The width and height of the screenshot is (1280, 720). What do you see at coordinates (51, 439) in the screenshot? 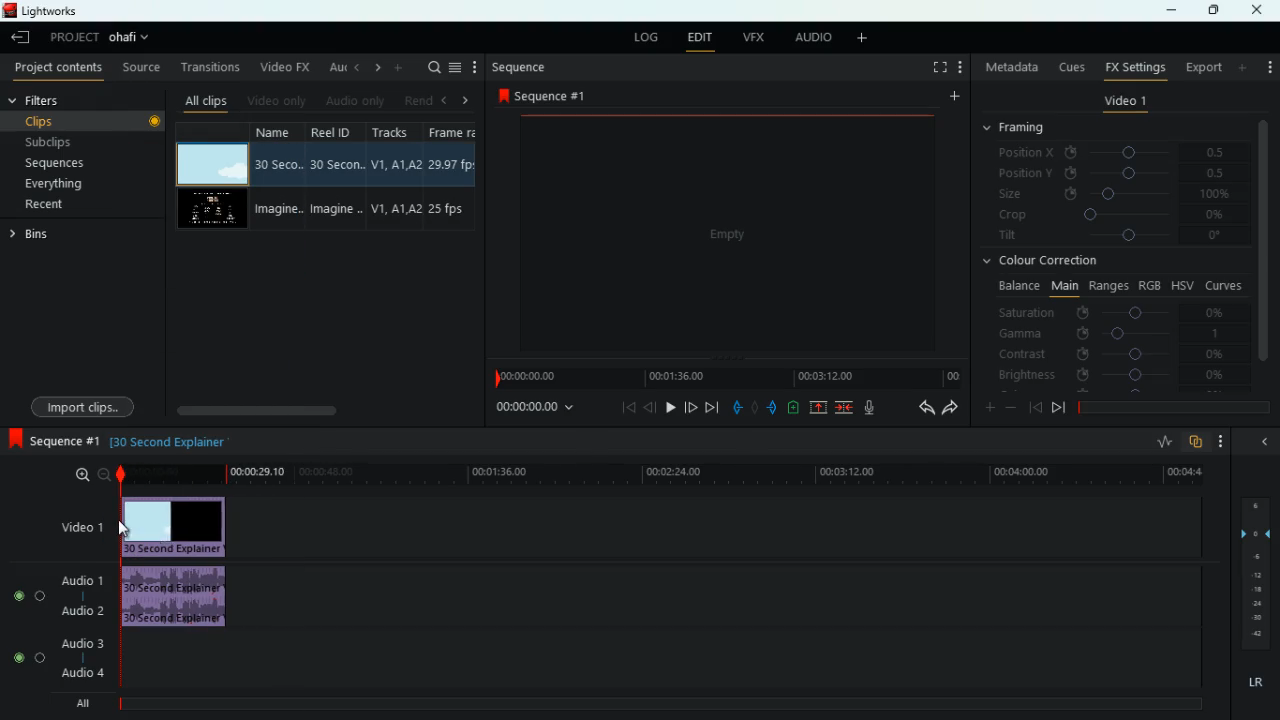
I see `sequence` at bounding box center [51, 439].